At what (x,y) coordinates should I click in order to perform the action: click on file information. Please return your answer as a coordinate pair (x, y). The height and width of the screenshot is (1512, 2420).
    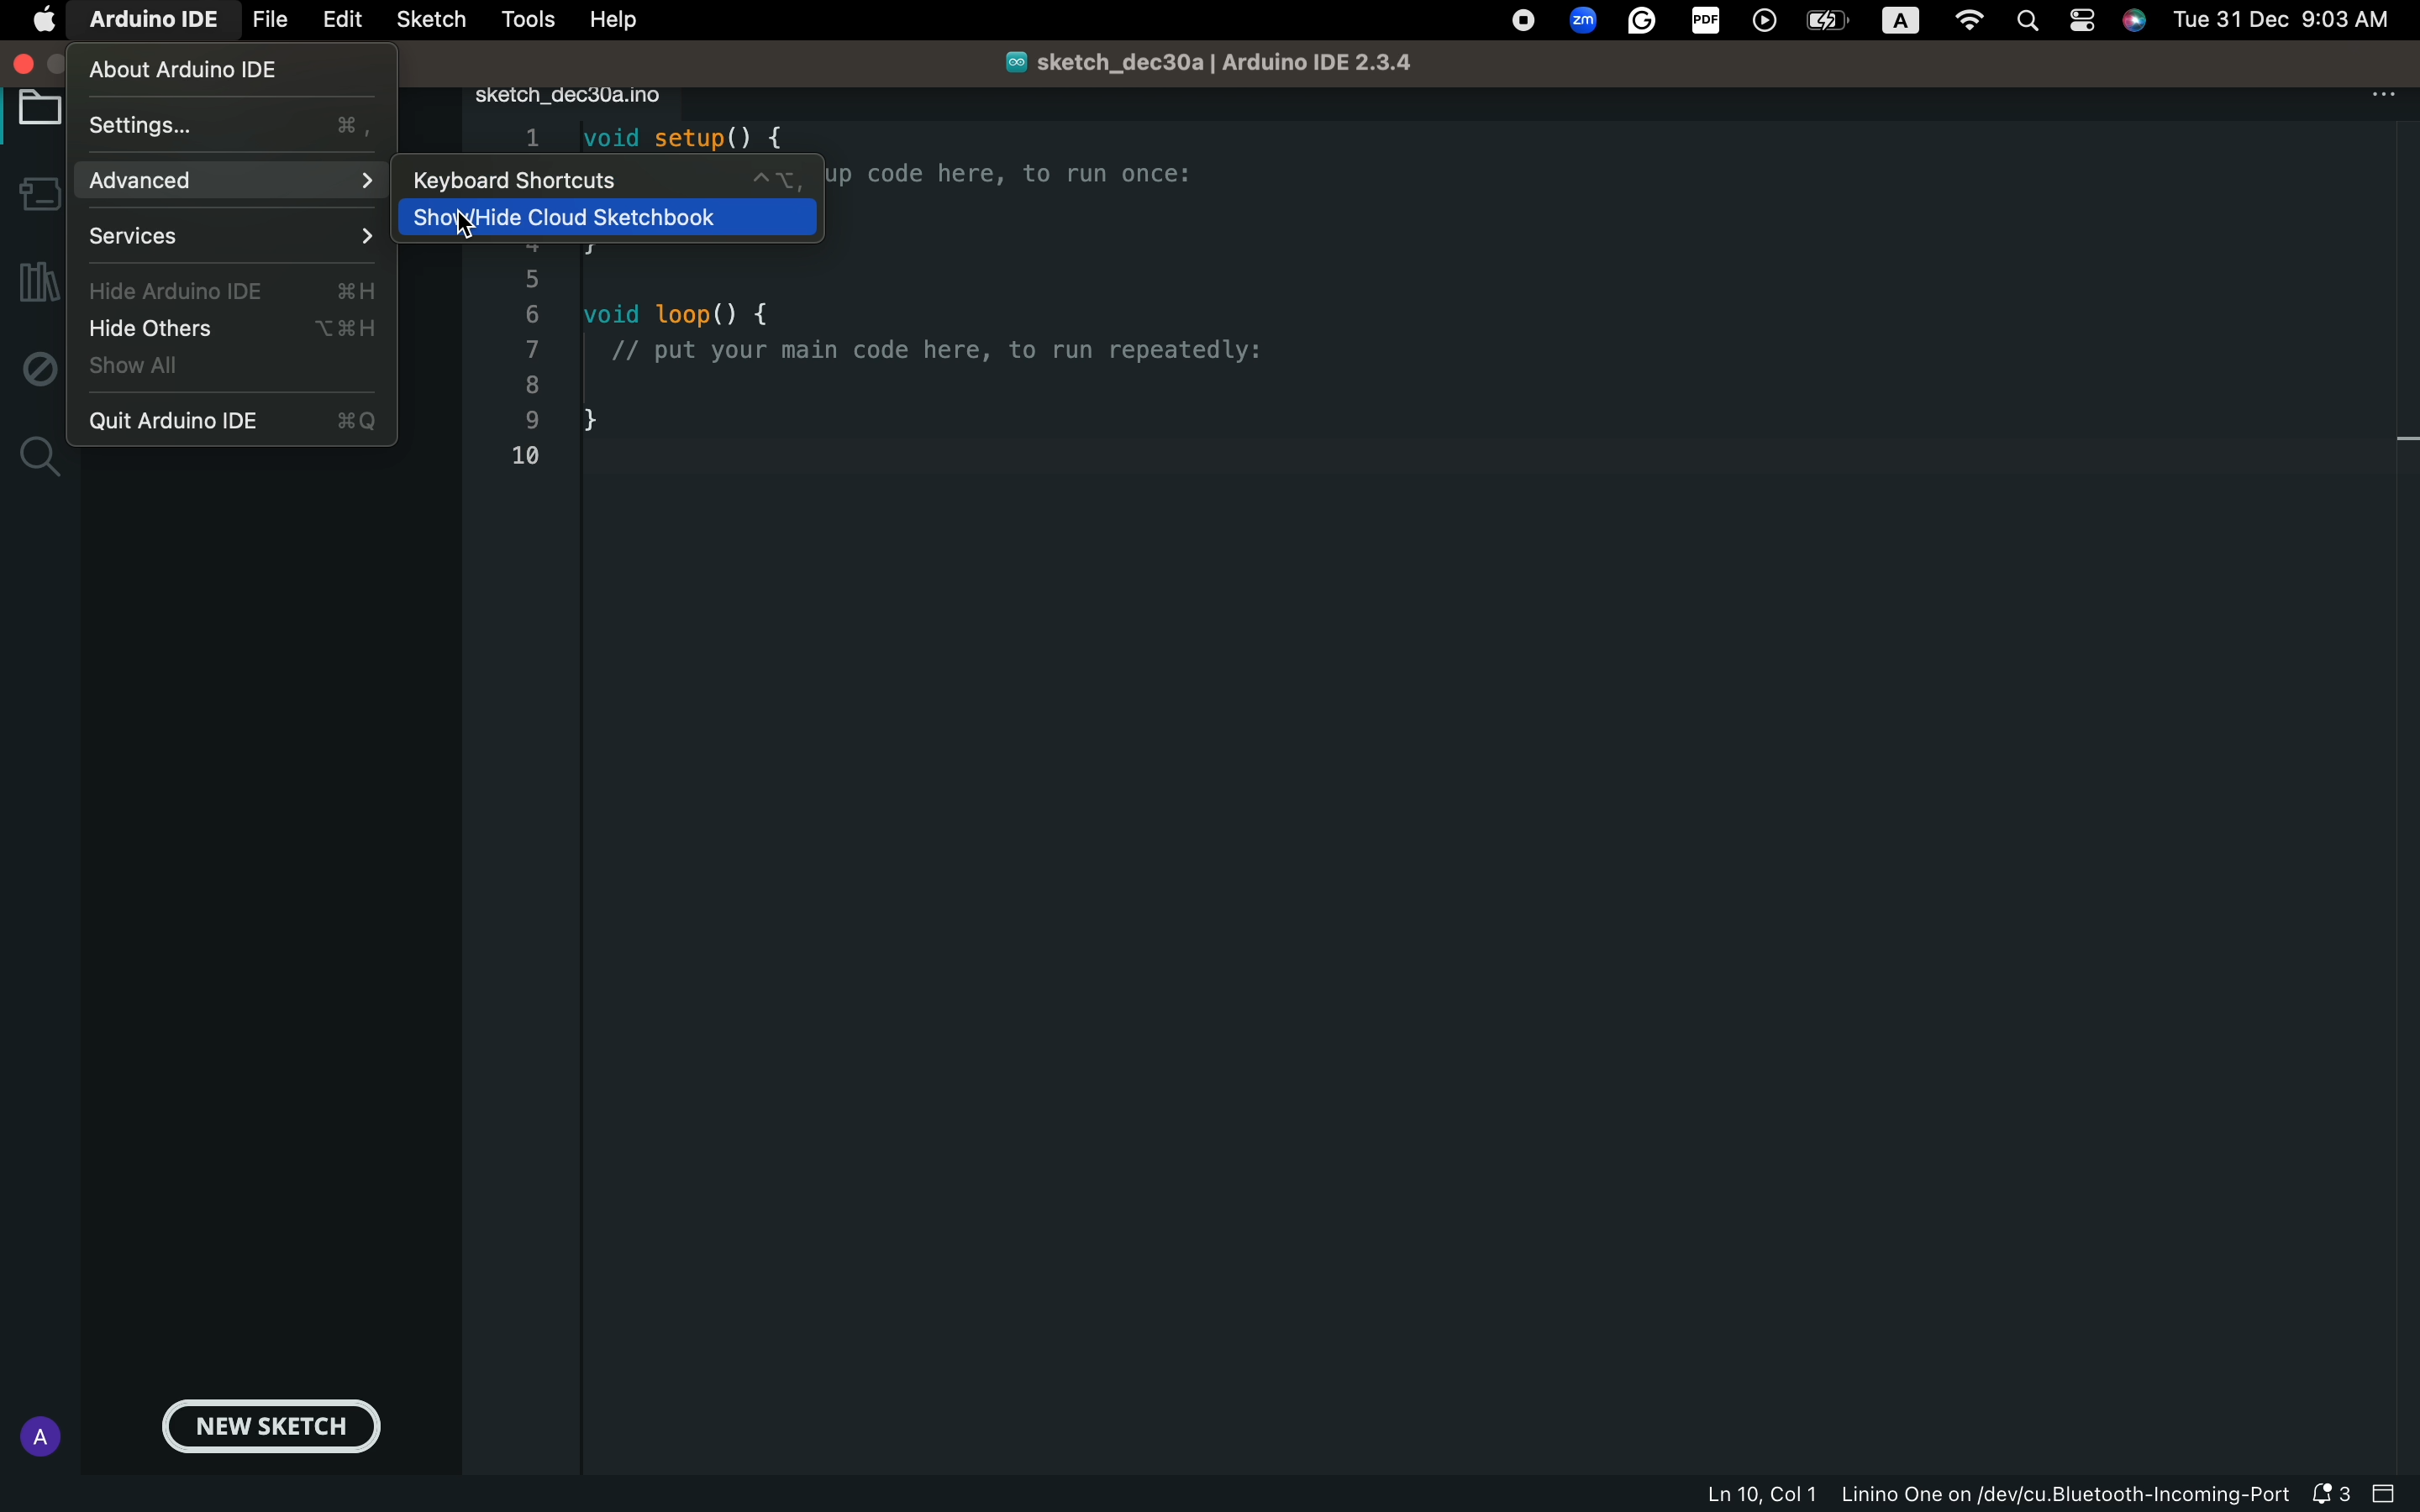
    Looking at the image, I should click on (1989, 1495).